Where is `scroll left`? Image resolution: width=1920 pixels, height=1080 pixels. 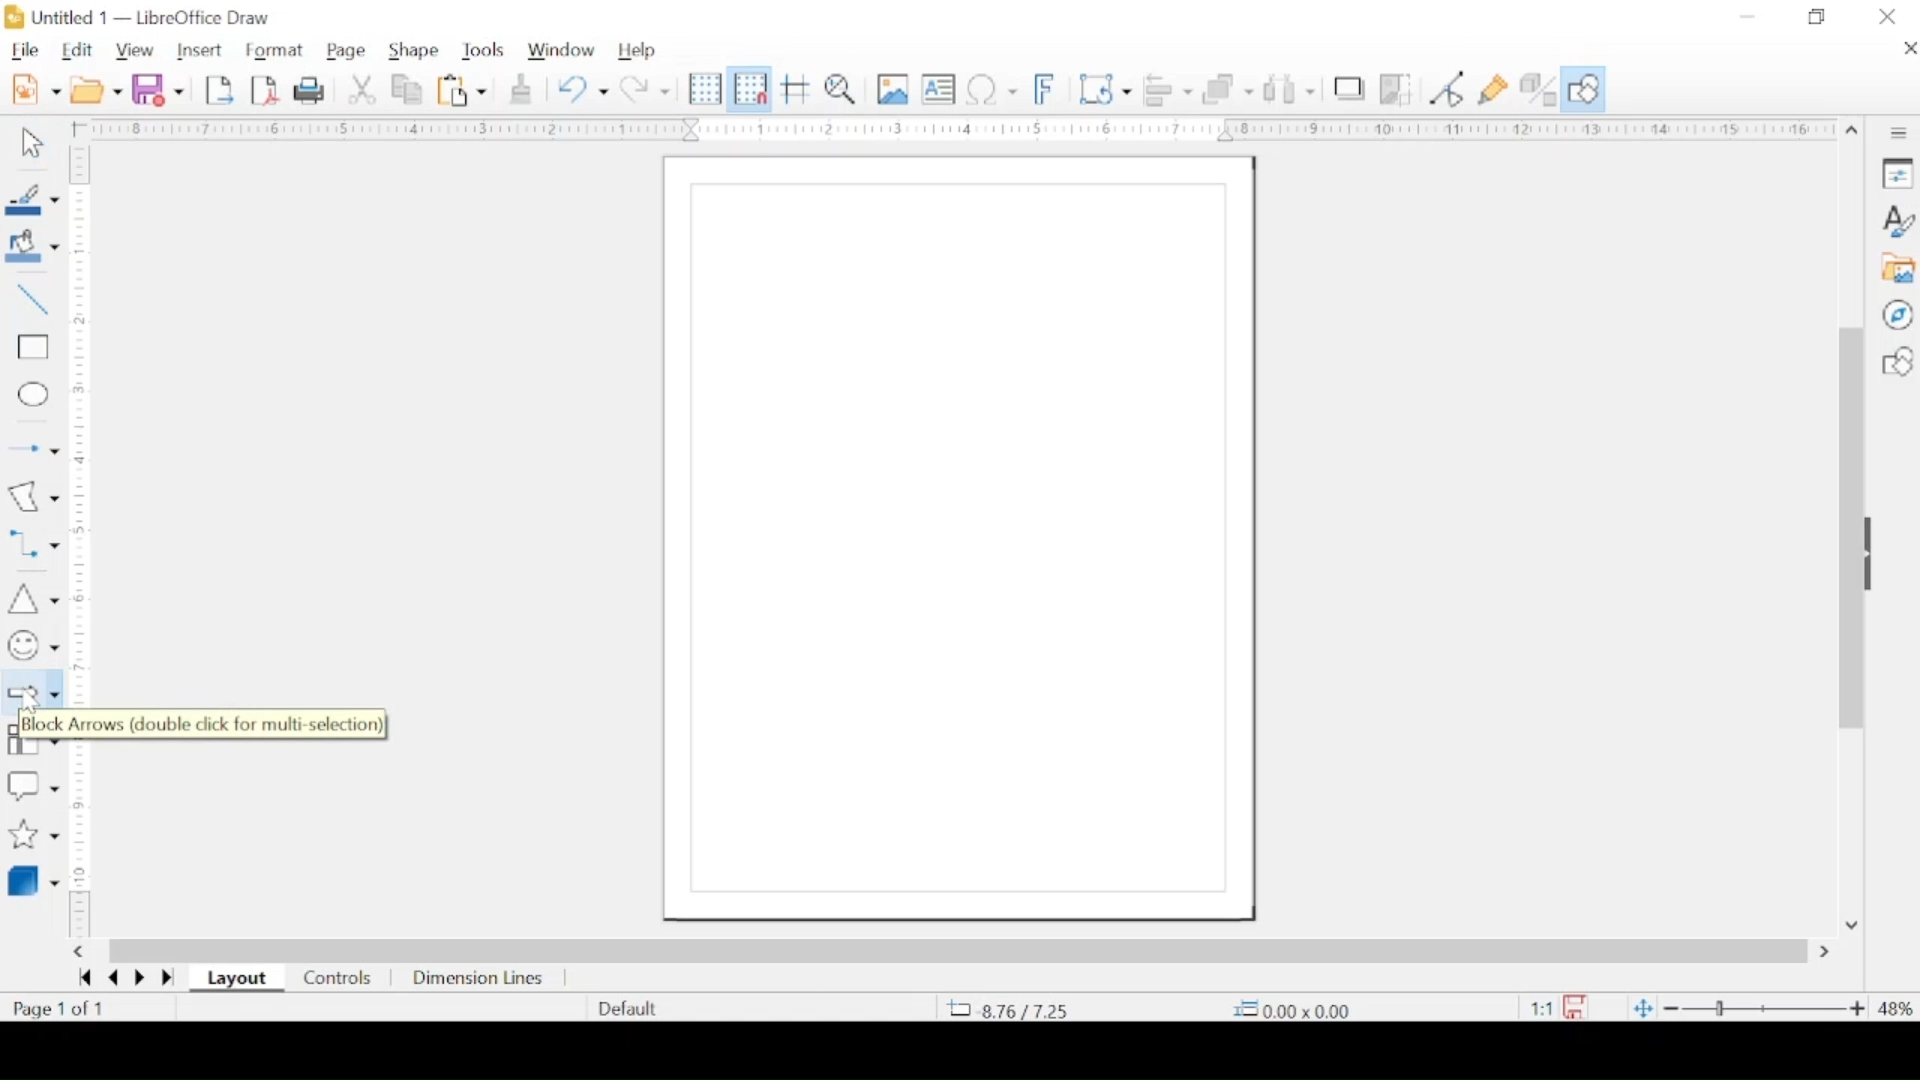 scroll left is located at coordinates (77, 952).